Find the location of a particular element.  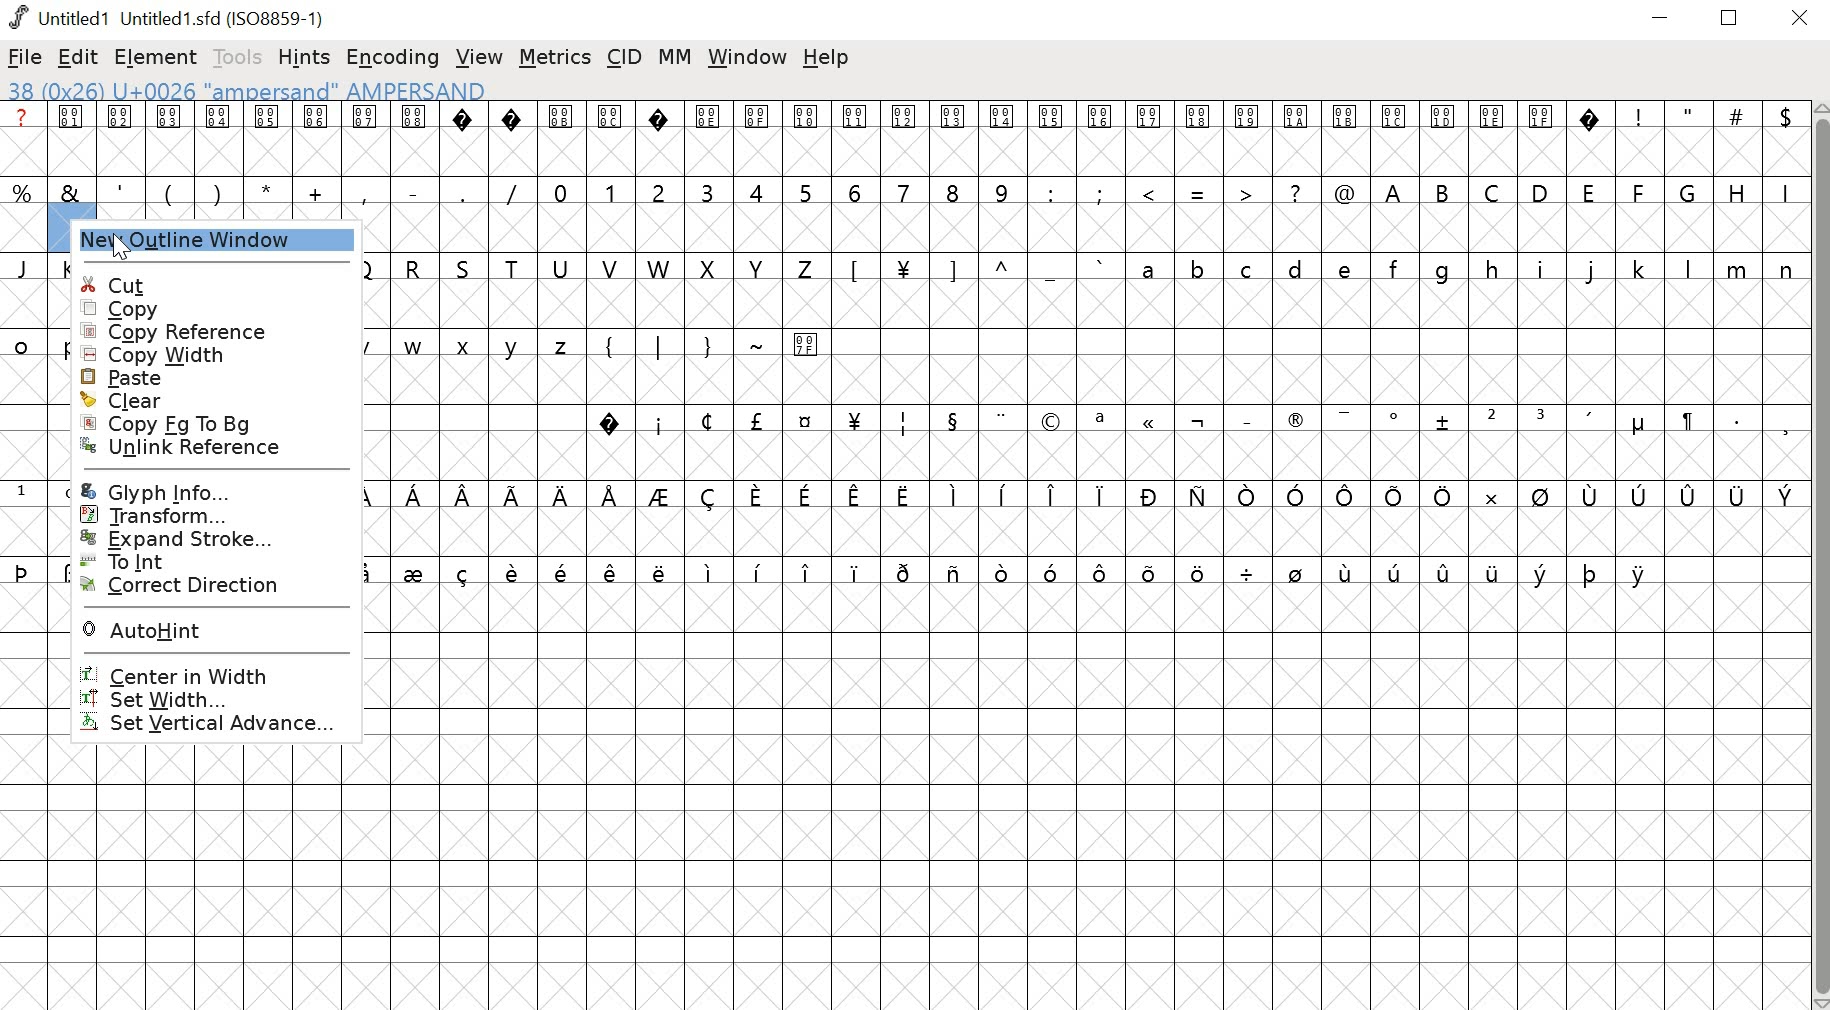

Z is located at coordinates (808, 269).